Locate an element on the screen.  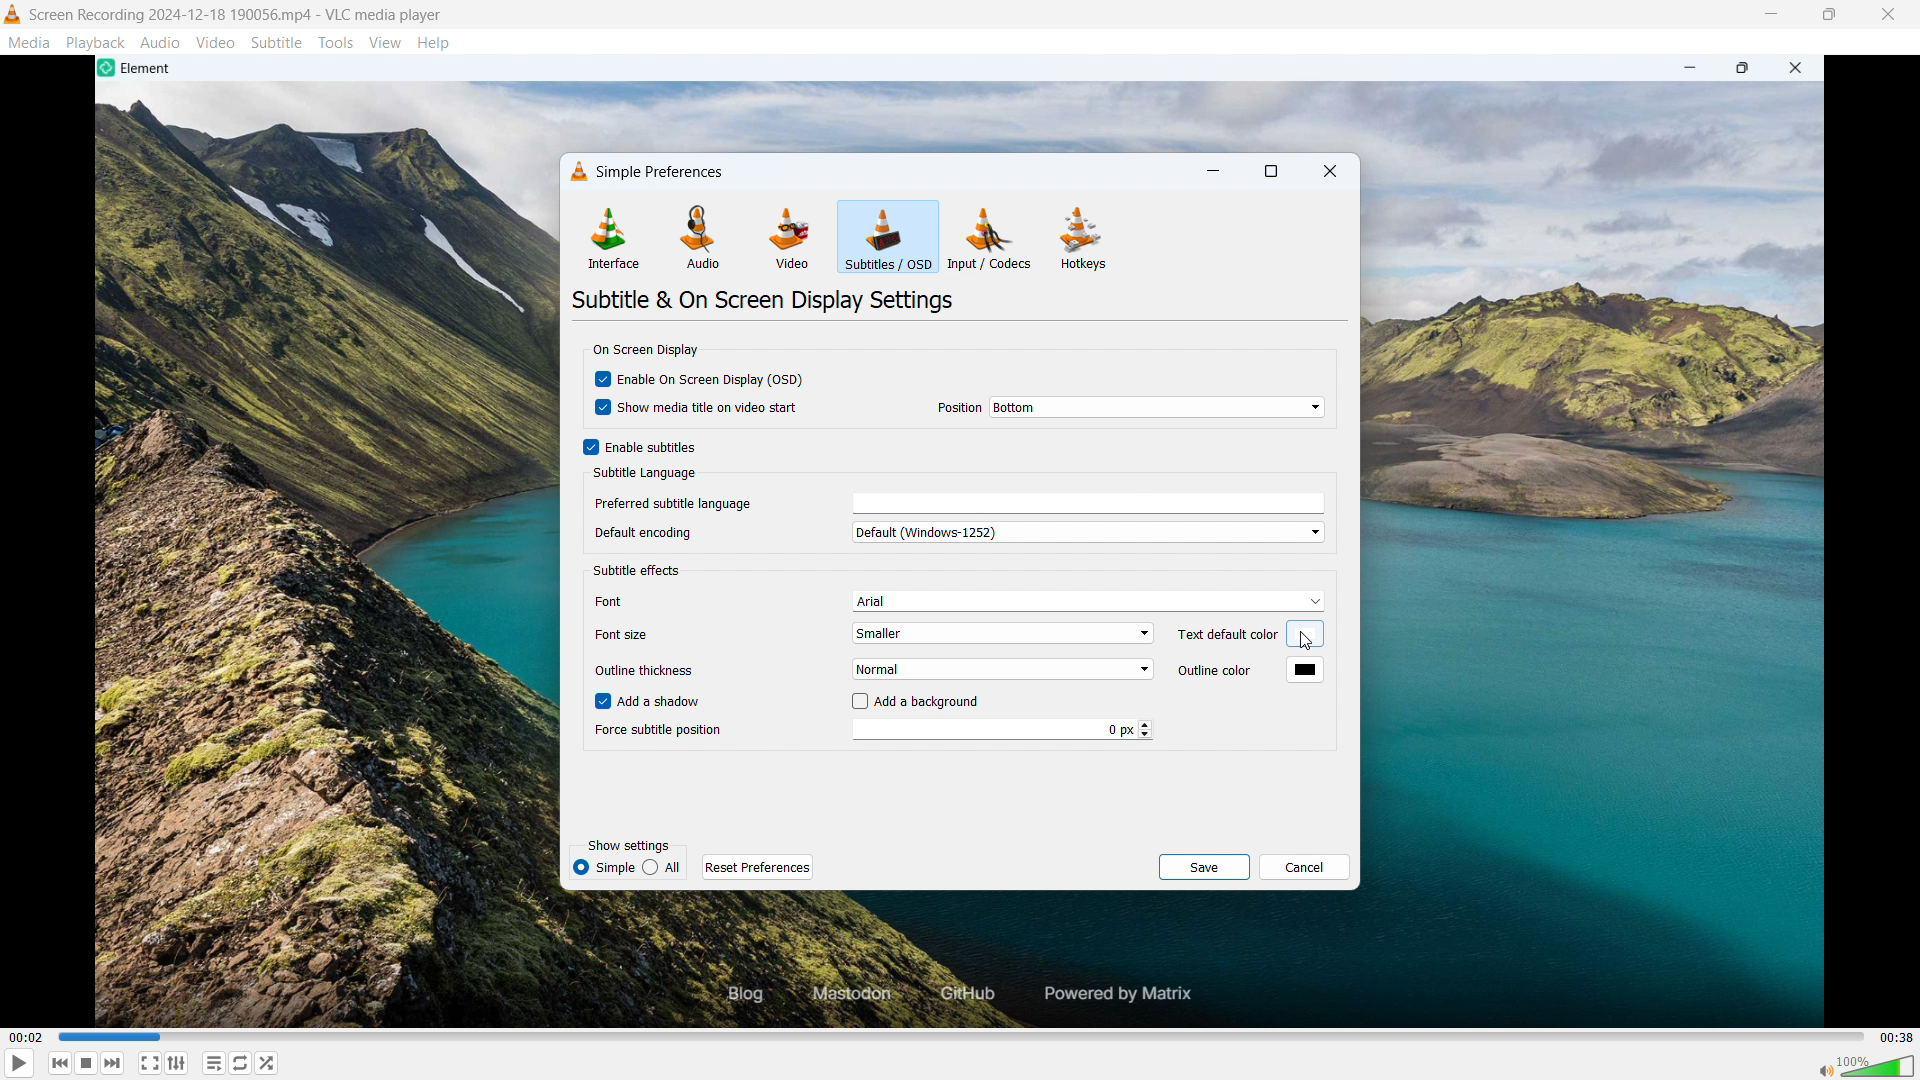
minimise  is located at coordinates (1769, 15).